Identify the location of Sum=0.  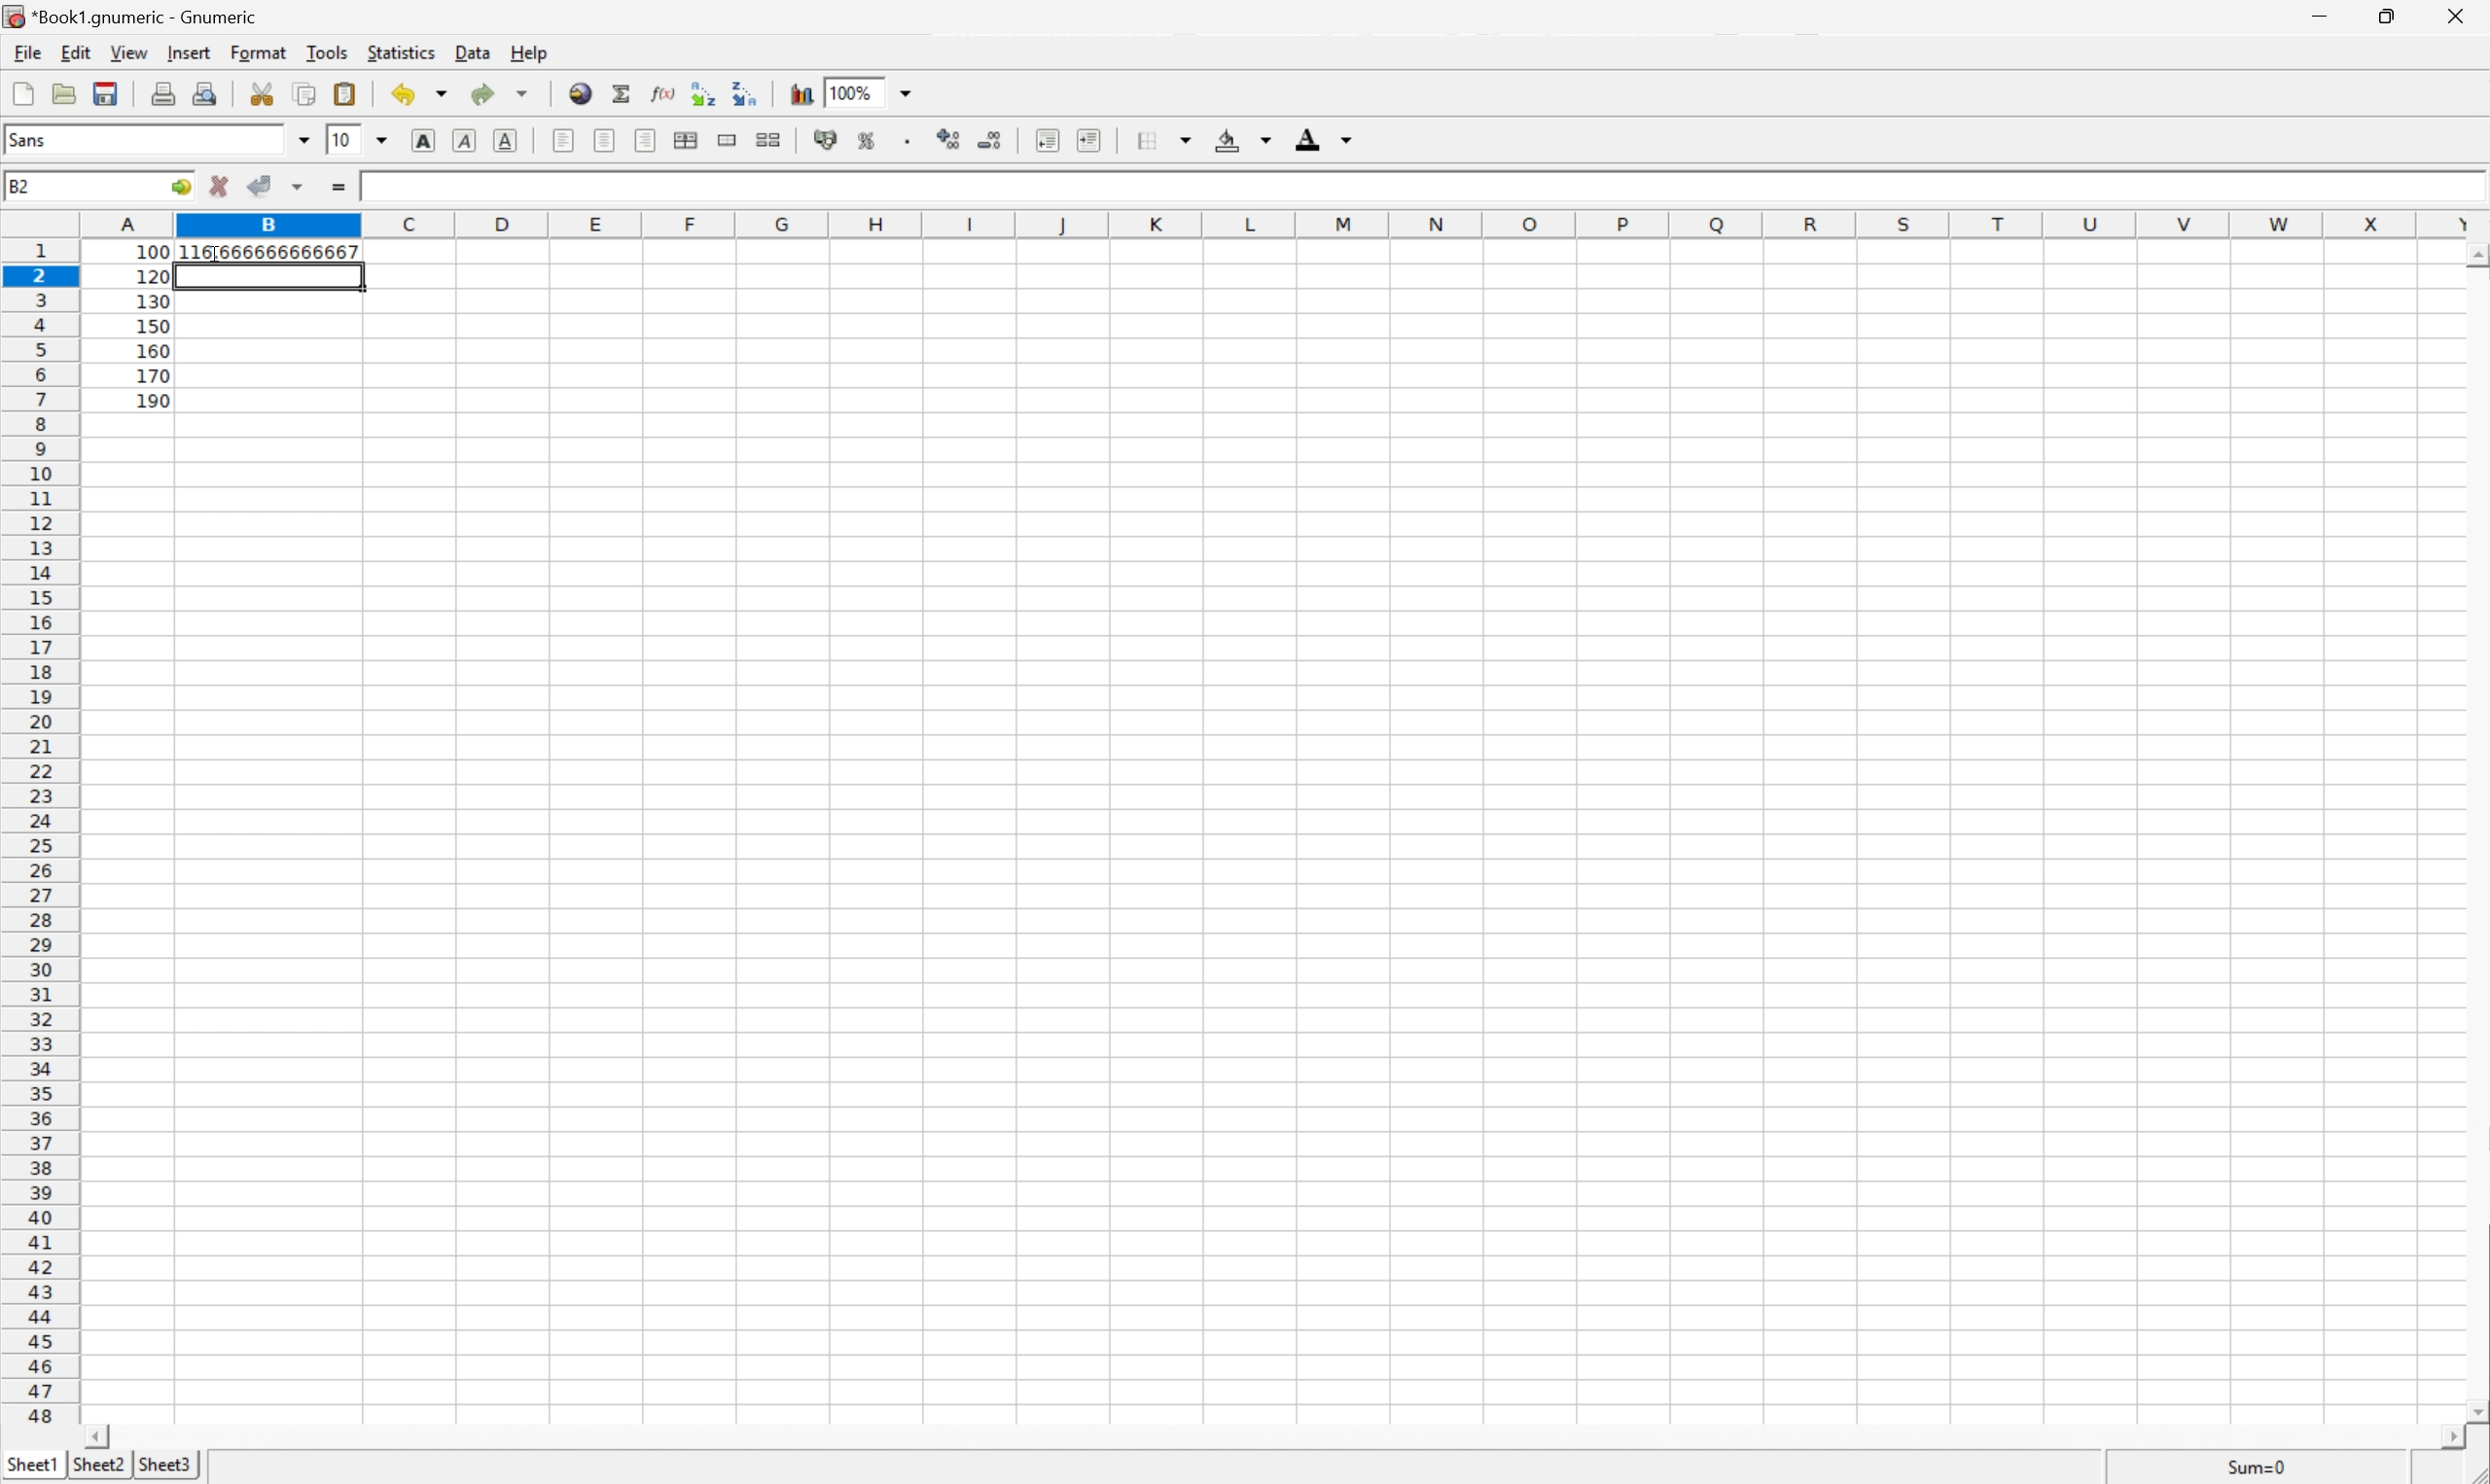
(2257, 1465).